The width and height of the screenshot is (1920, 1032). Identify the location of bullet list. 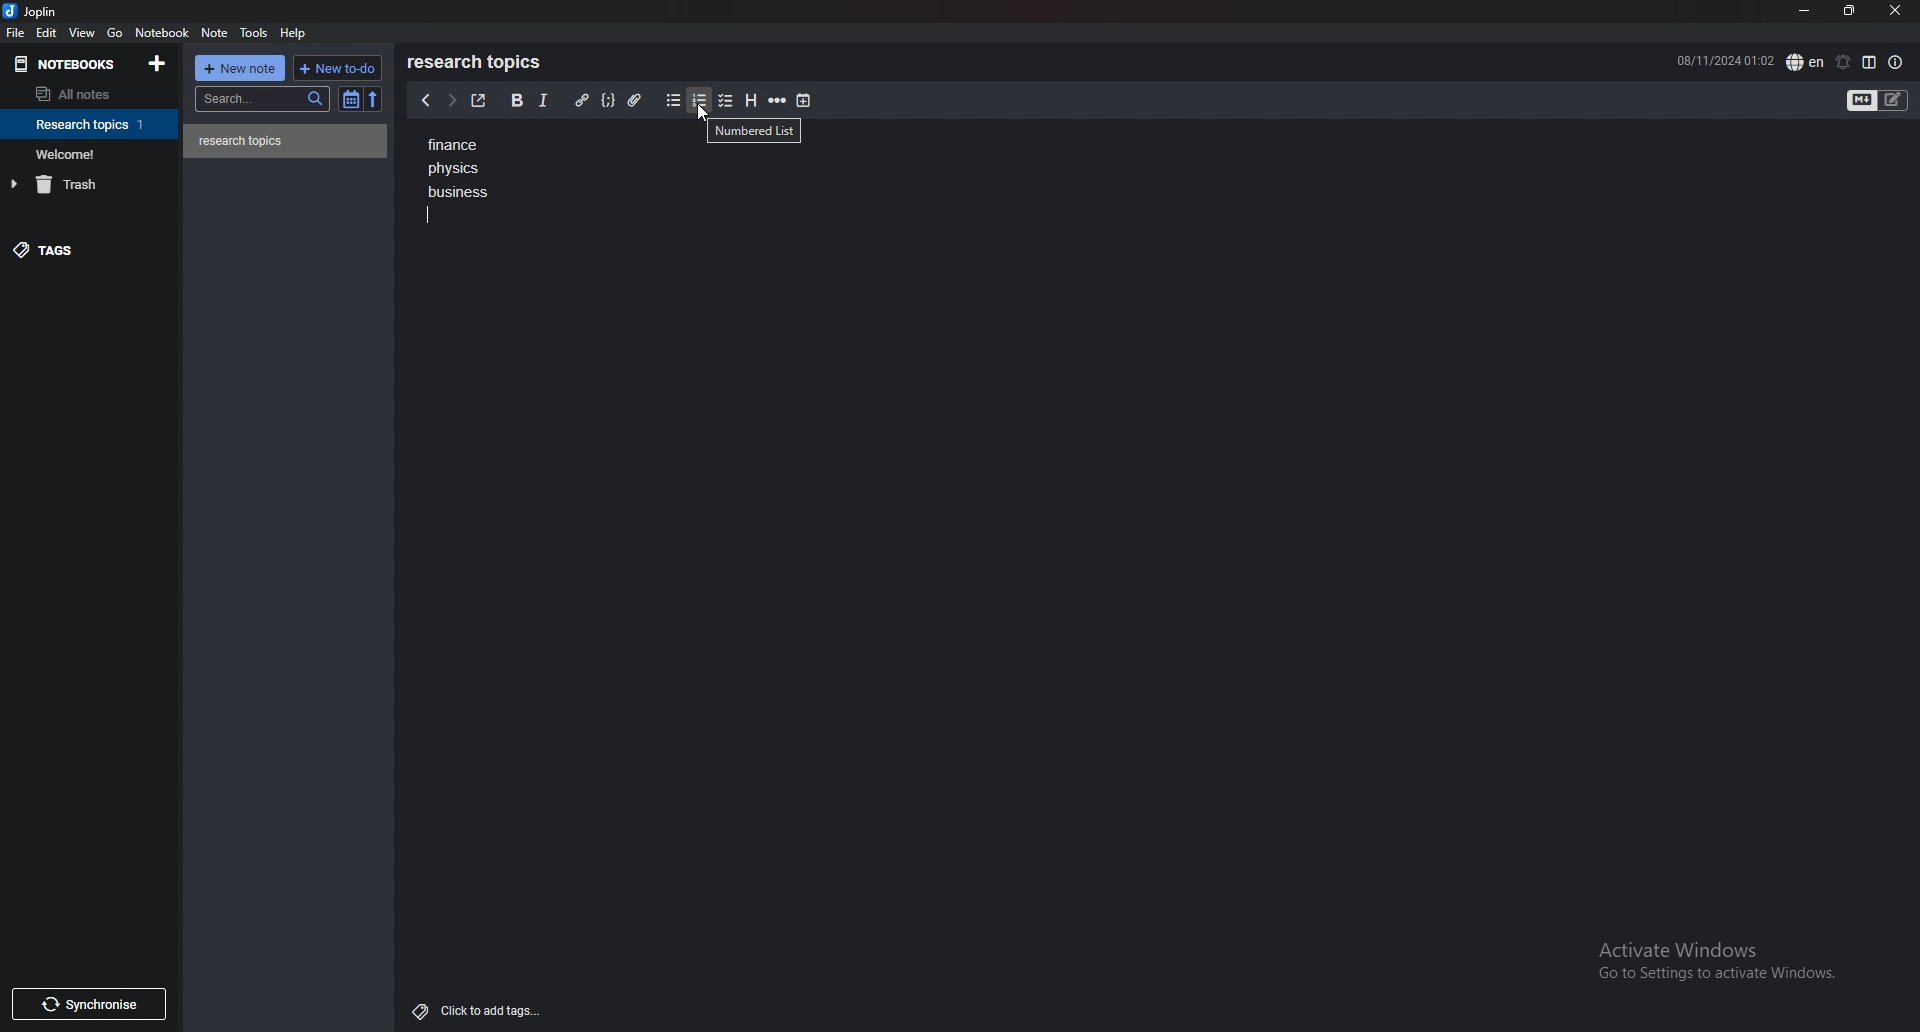
(673, 101).